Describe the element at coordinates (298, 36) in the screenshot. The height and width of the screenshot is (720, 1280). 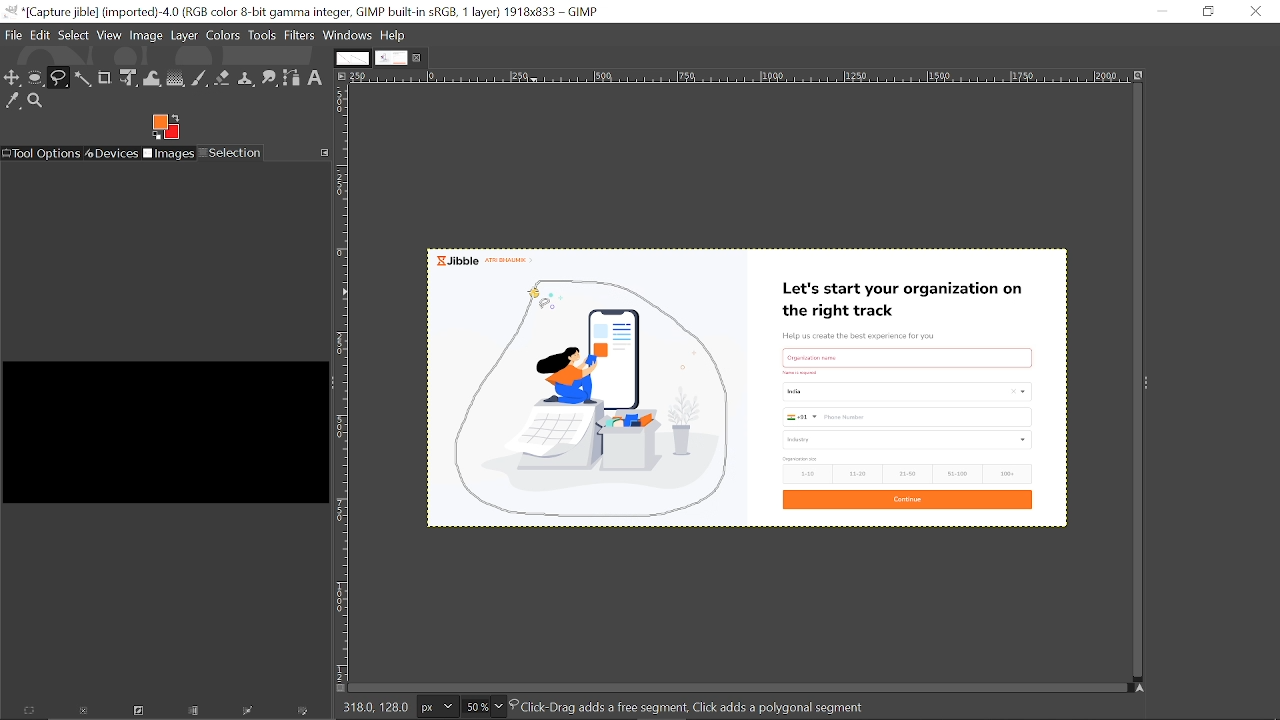
I see `Filters` at that location.